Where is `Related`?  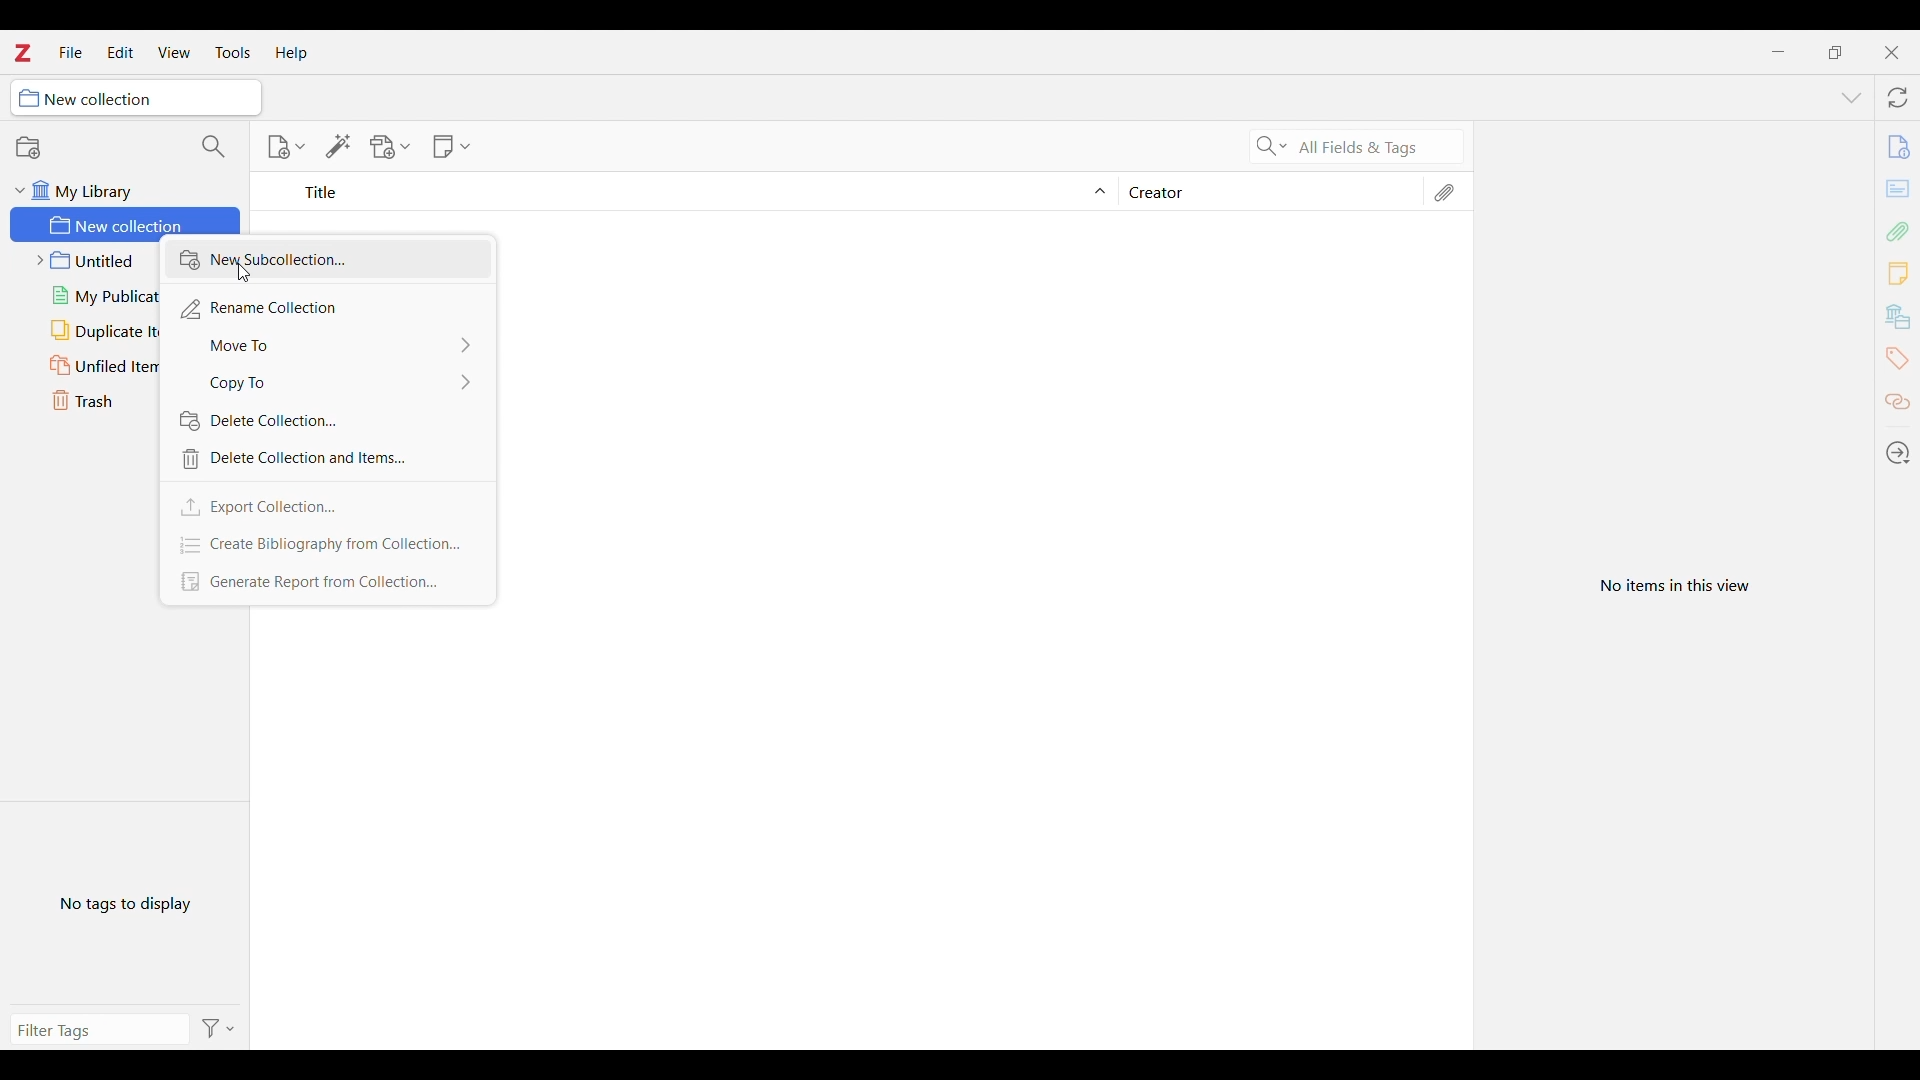 Related is located at coordinates (1897, 403).